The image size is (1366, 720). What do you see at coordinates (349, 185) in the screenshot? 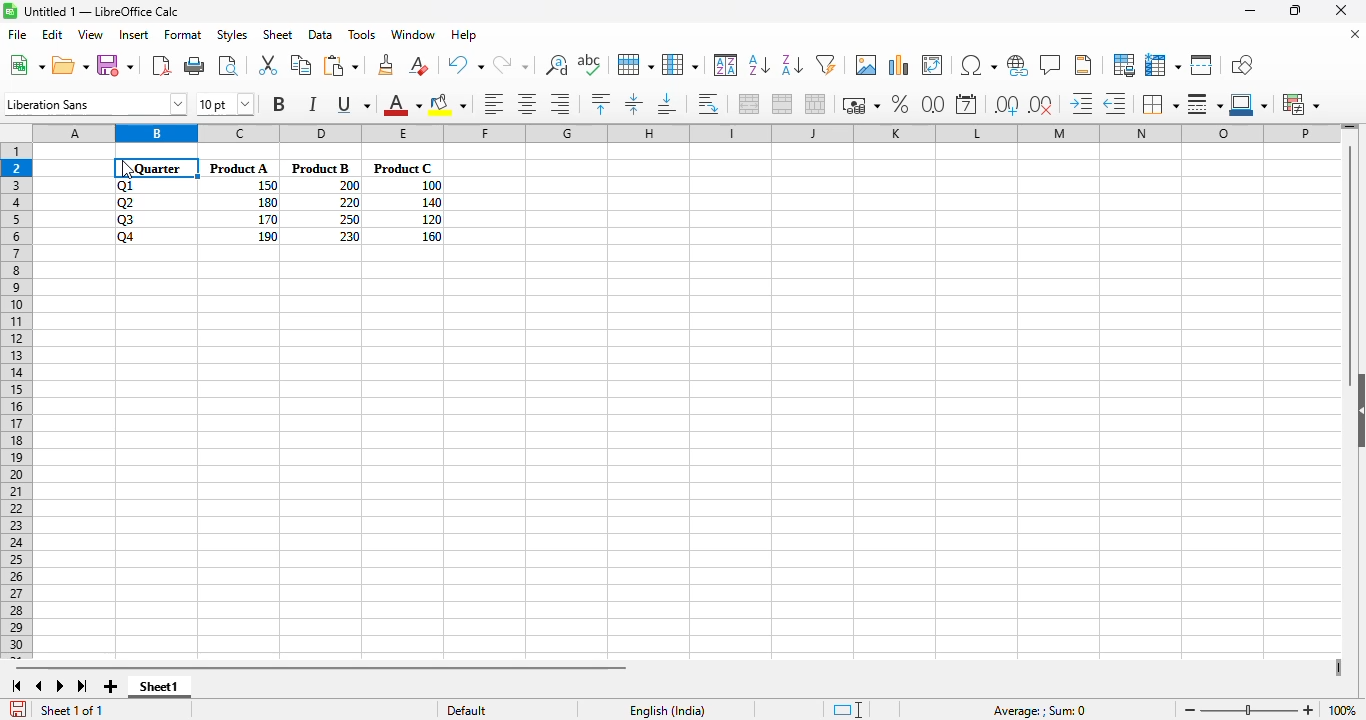
I see `200` at bounding box center [349, 185].